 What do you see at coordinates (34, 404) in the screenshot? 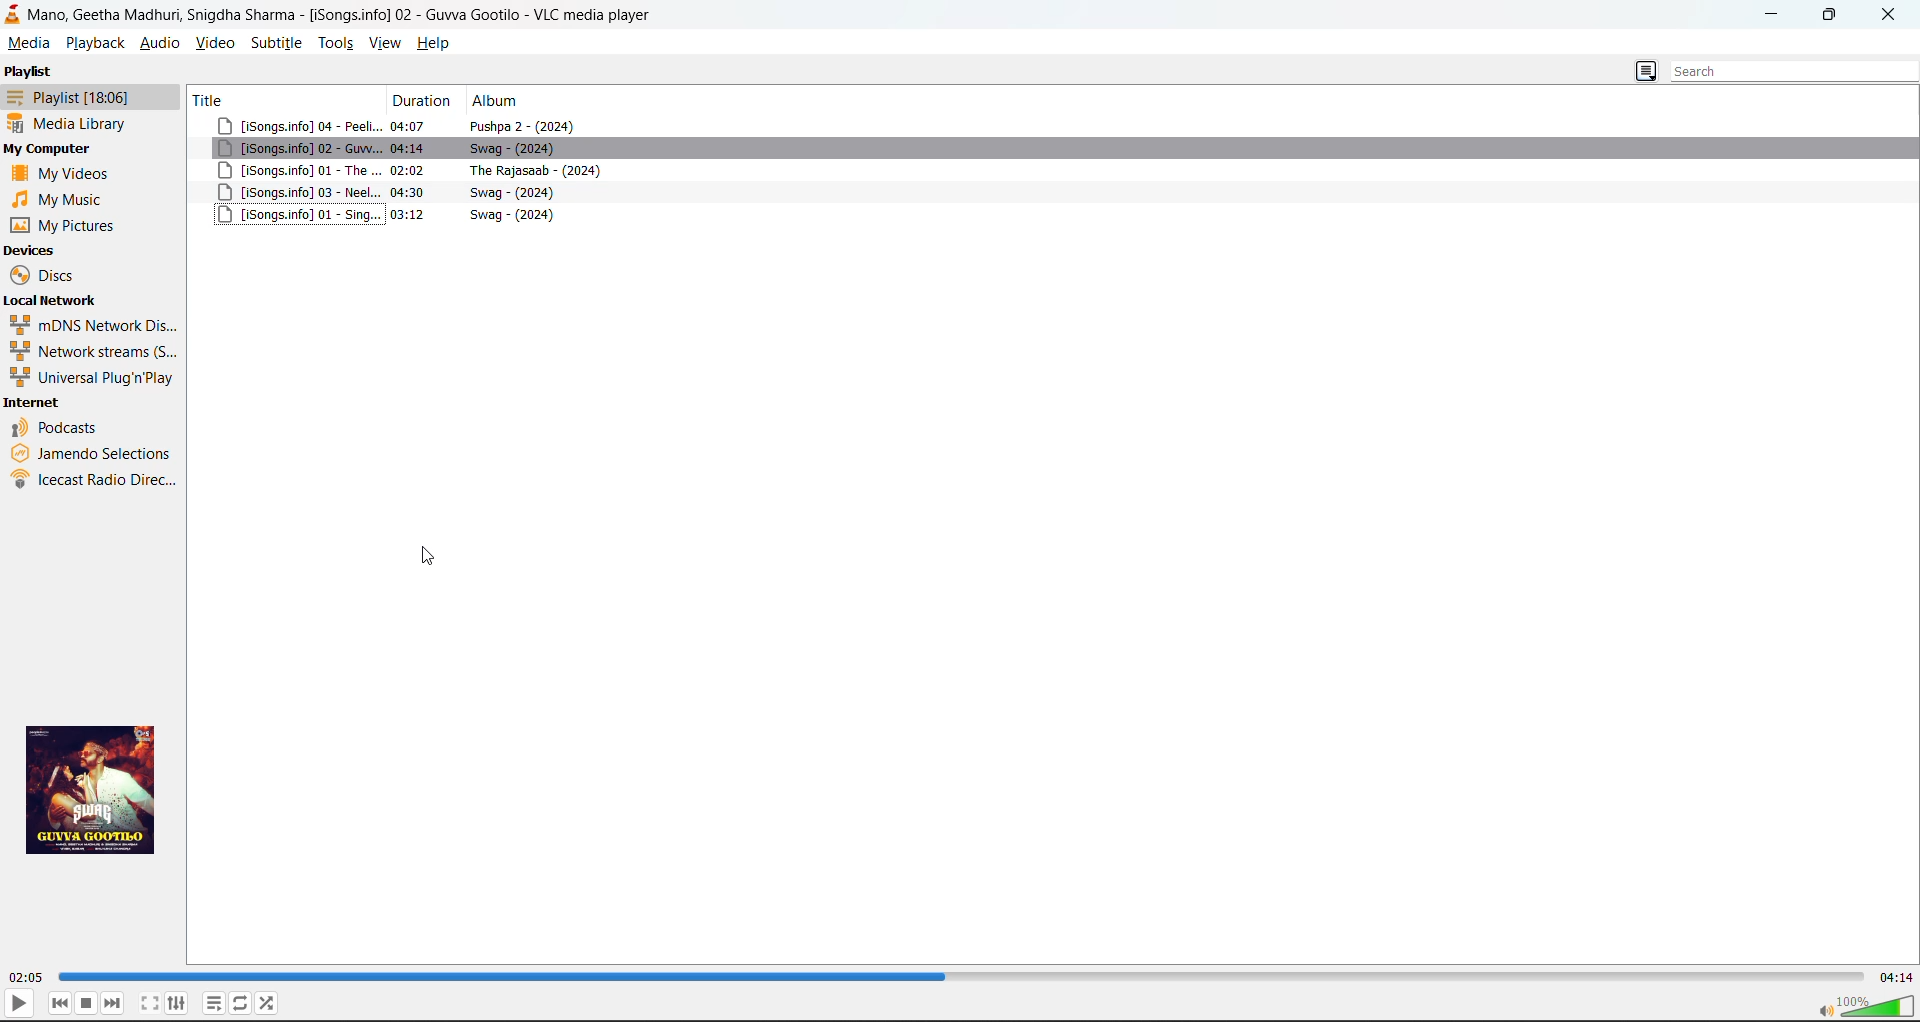
I see `internet` at bounding box center [34, 404].